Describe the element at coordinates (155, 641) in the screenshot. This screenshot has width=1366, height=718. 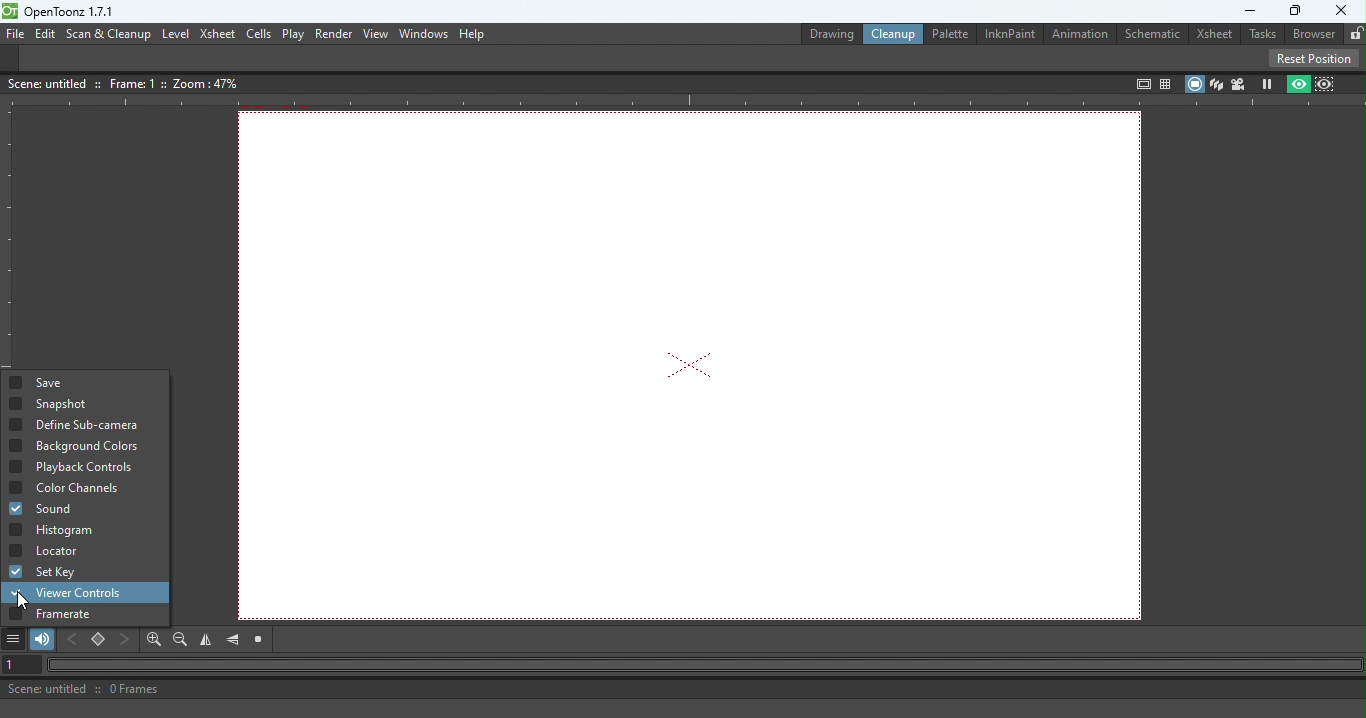
I see `Zoom in` at that location.